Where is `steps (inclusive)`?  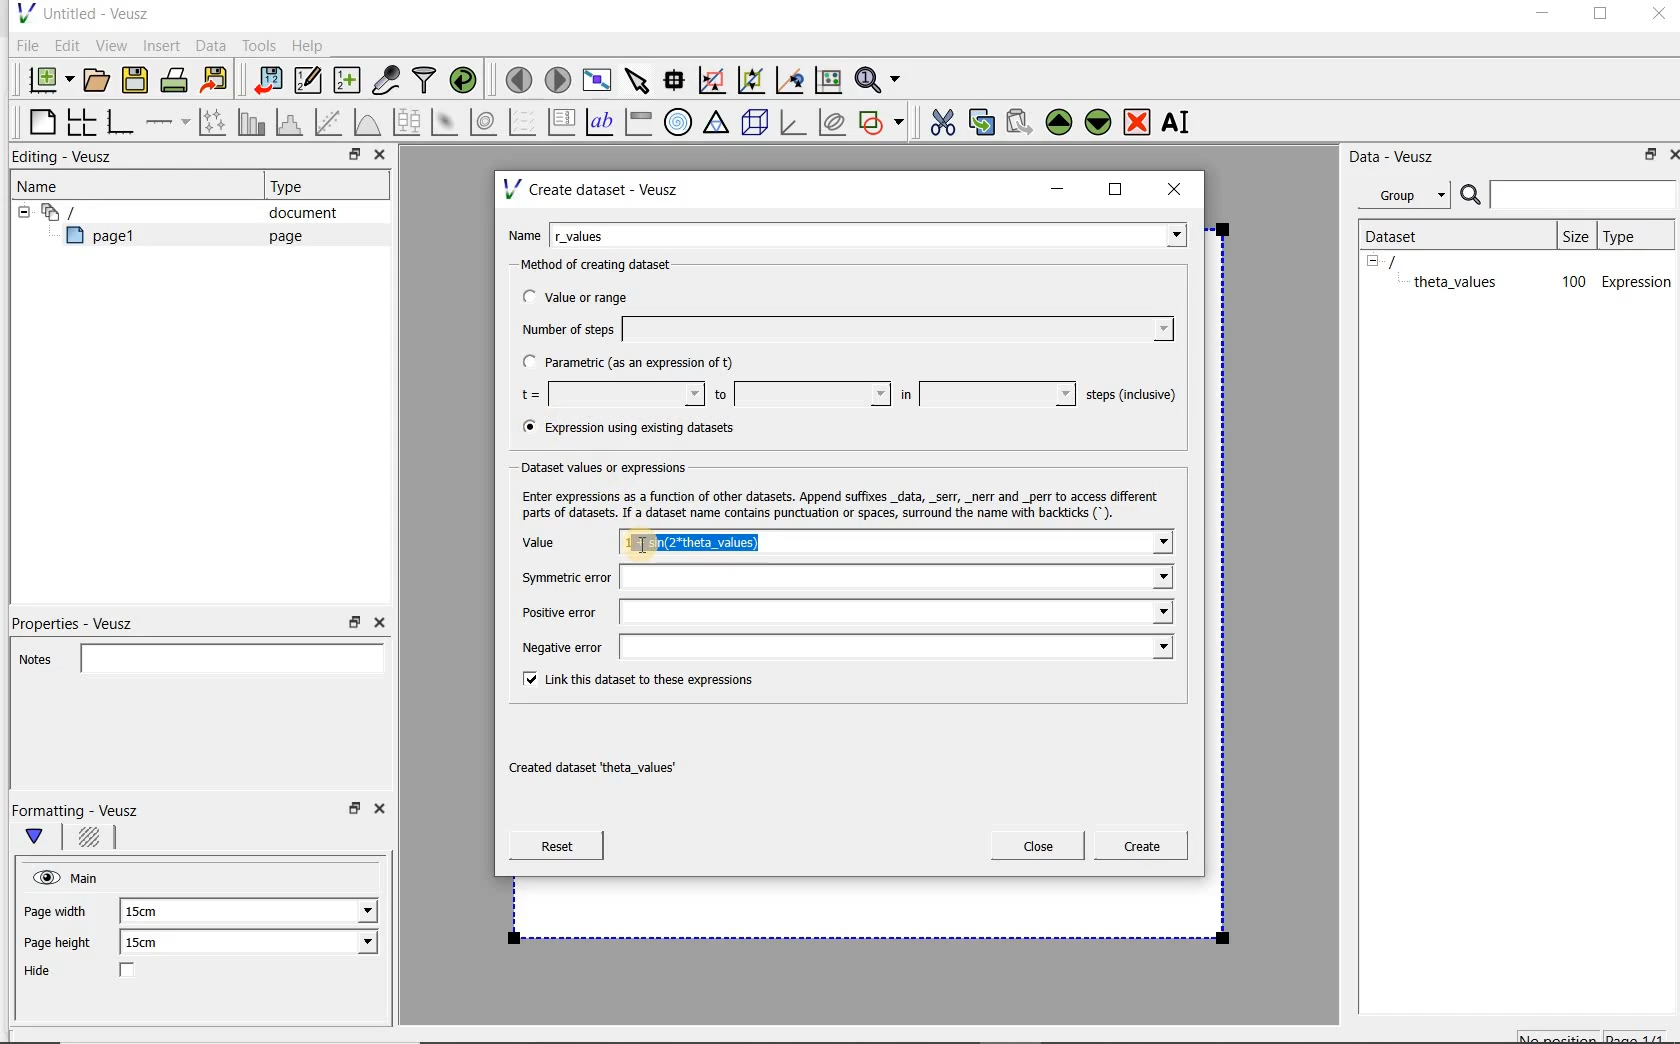 steps (inclusive) is located at coordinates (1132, 396).